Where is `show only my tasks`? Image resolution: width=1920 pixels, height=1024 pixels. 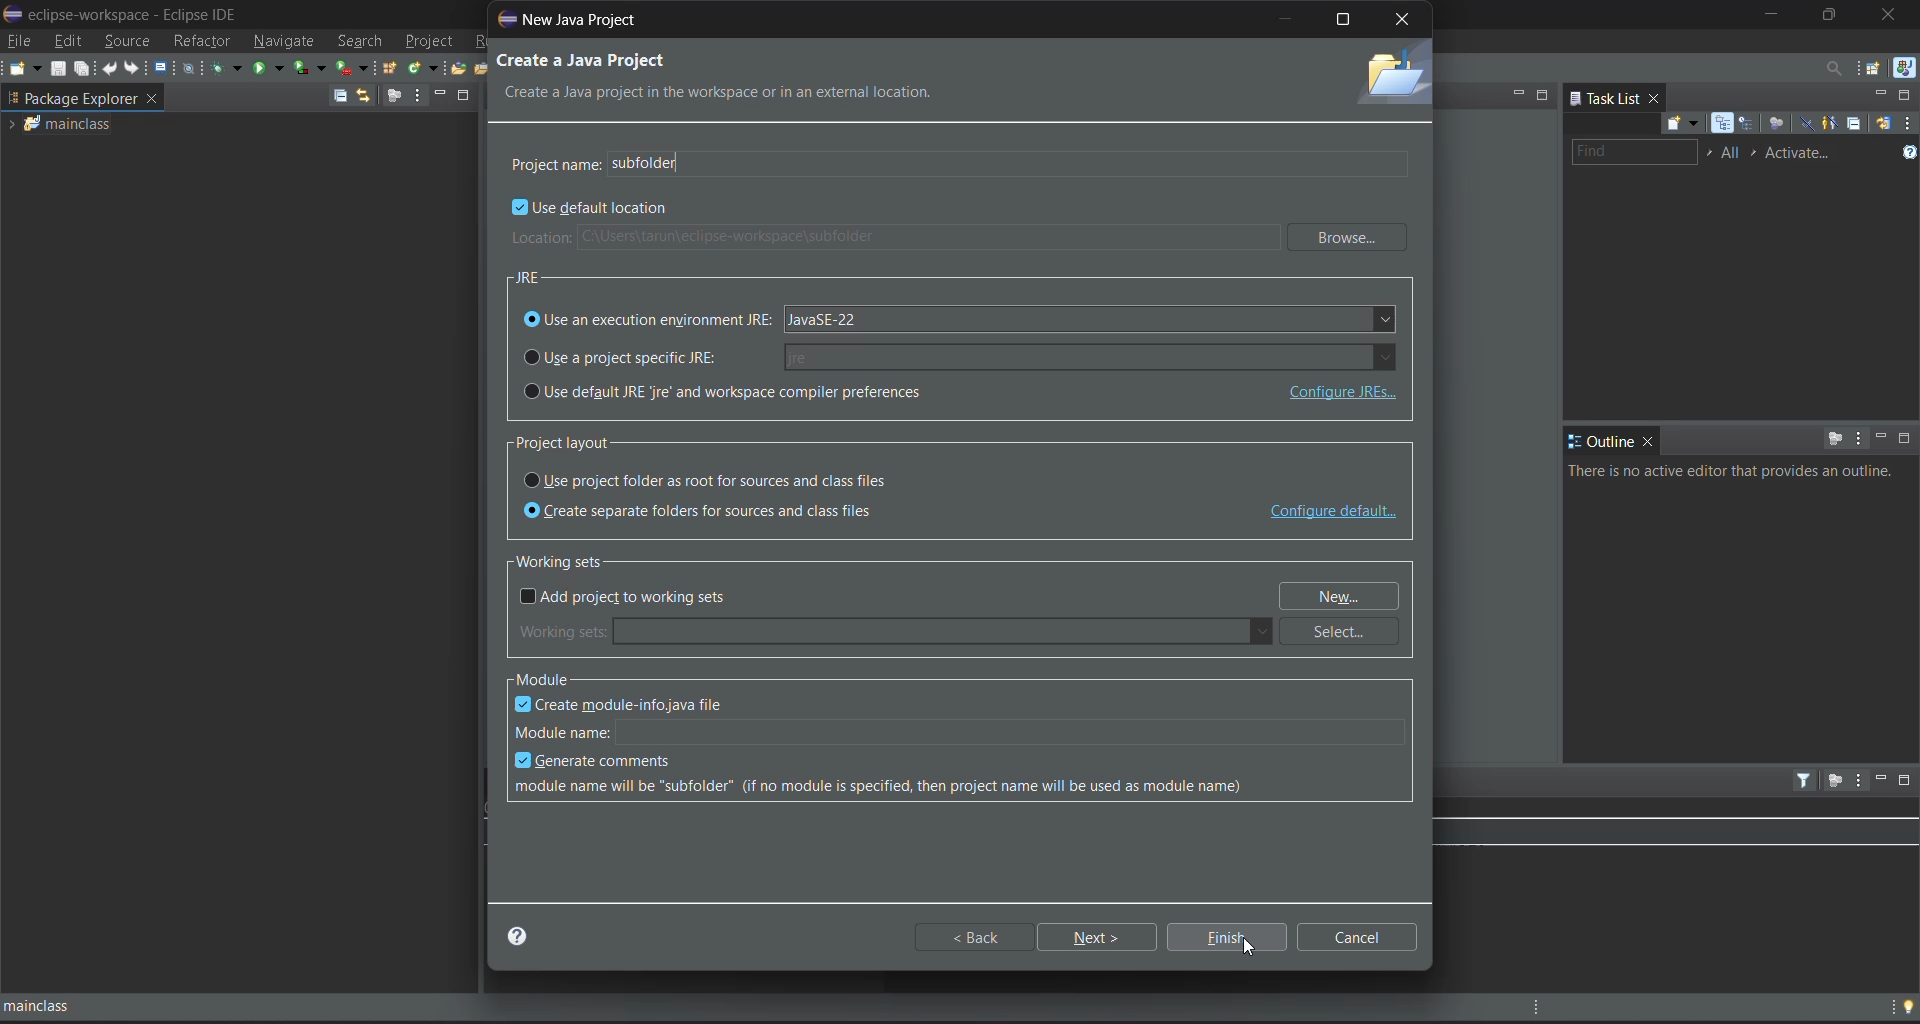 show only my tasks is located at coordinates (1833, 123).